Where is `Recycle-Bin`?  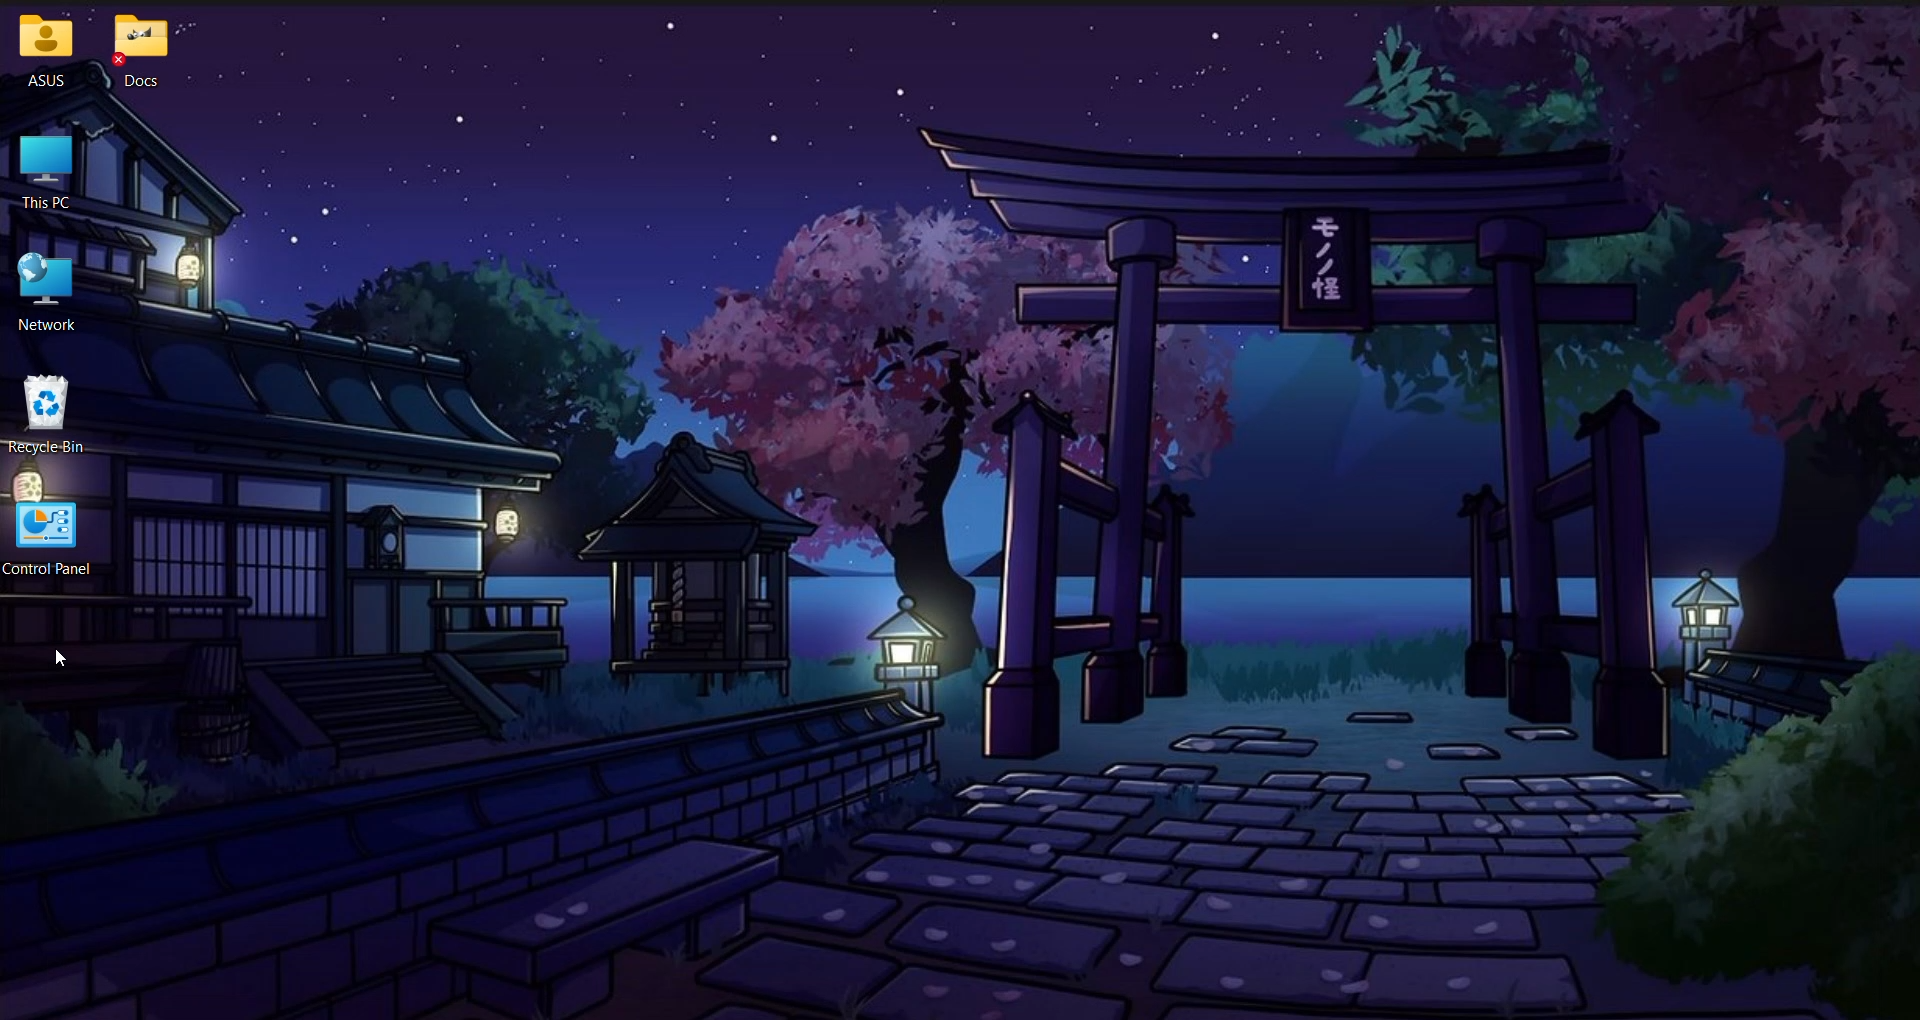 Recycle-Bin is located at coordinates (59, 412).